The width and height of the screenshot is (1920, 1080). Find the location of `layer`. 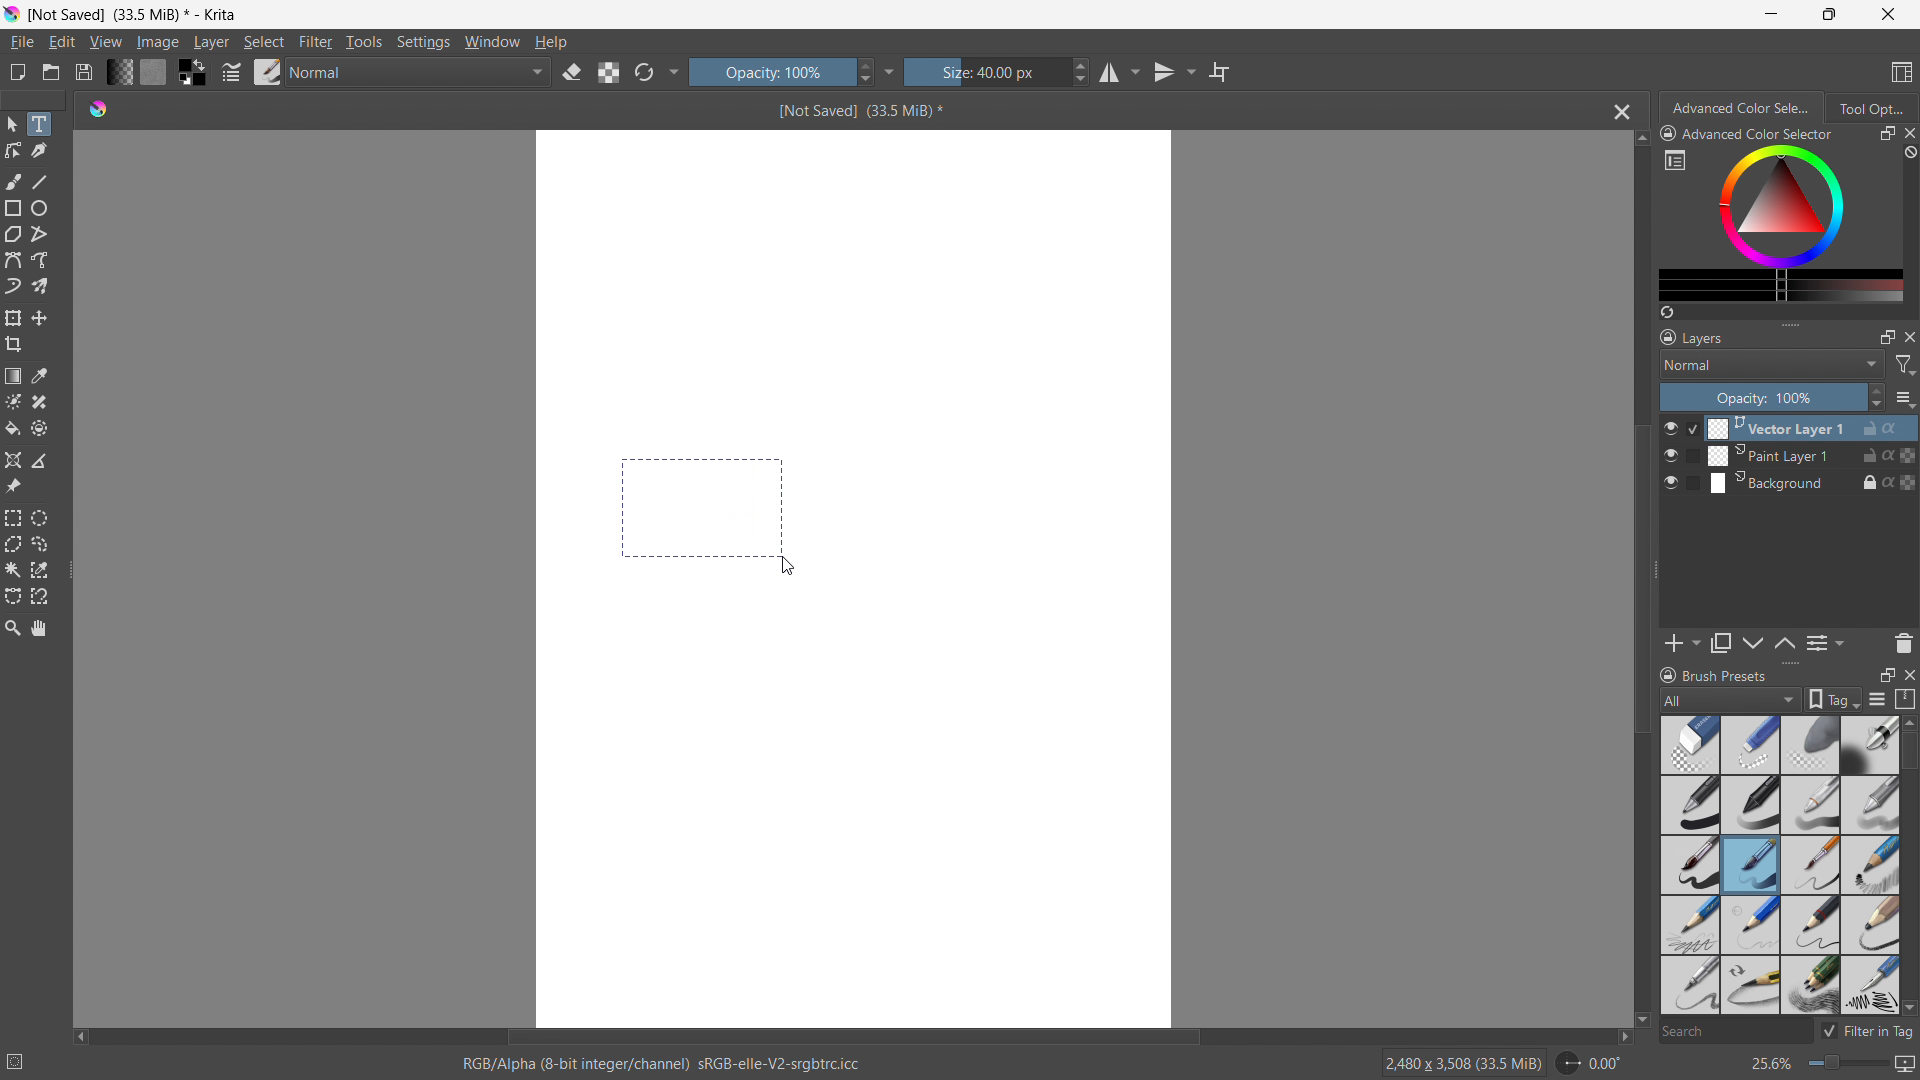

layer is located at coordinates (211, 42).